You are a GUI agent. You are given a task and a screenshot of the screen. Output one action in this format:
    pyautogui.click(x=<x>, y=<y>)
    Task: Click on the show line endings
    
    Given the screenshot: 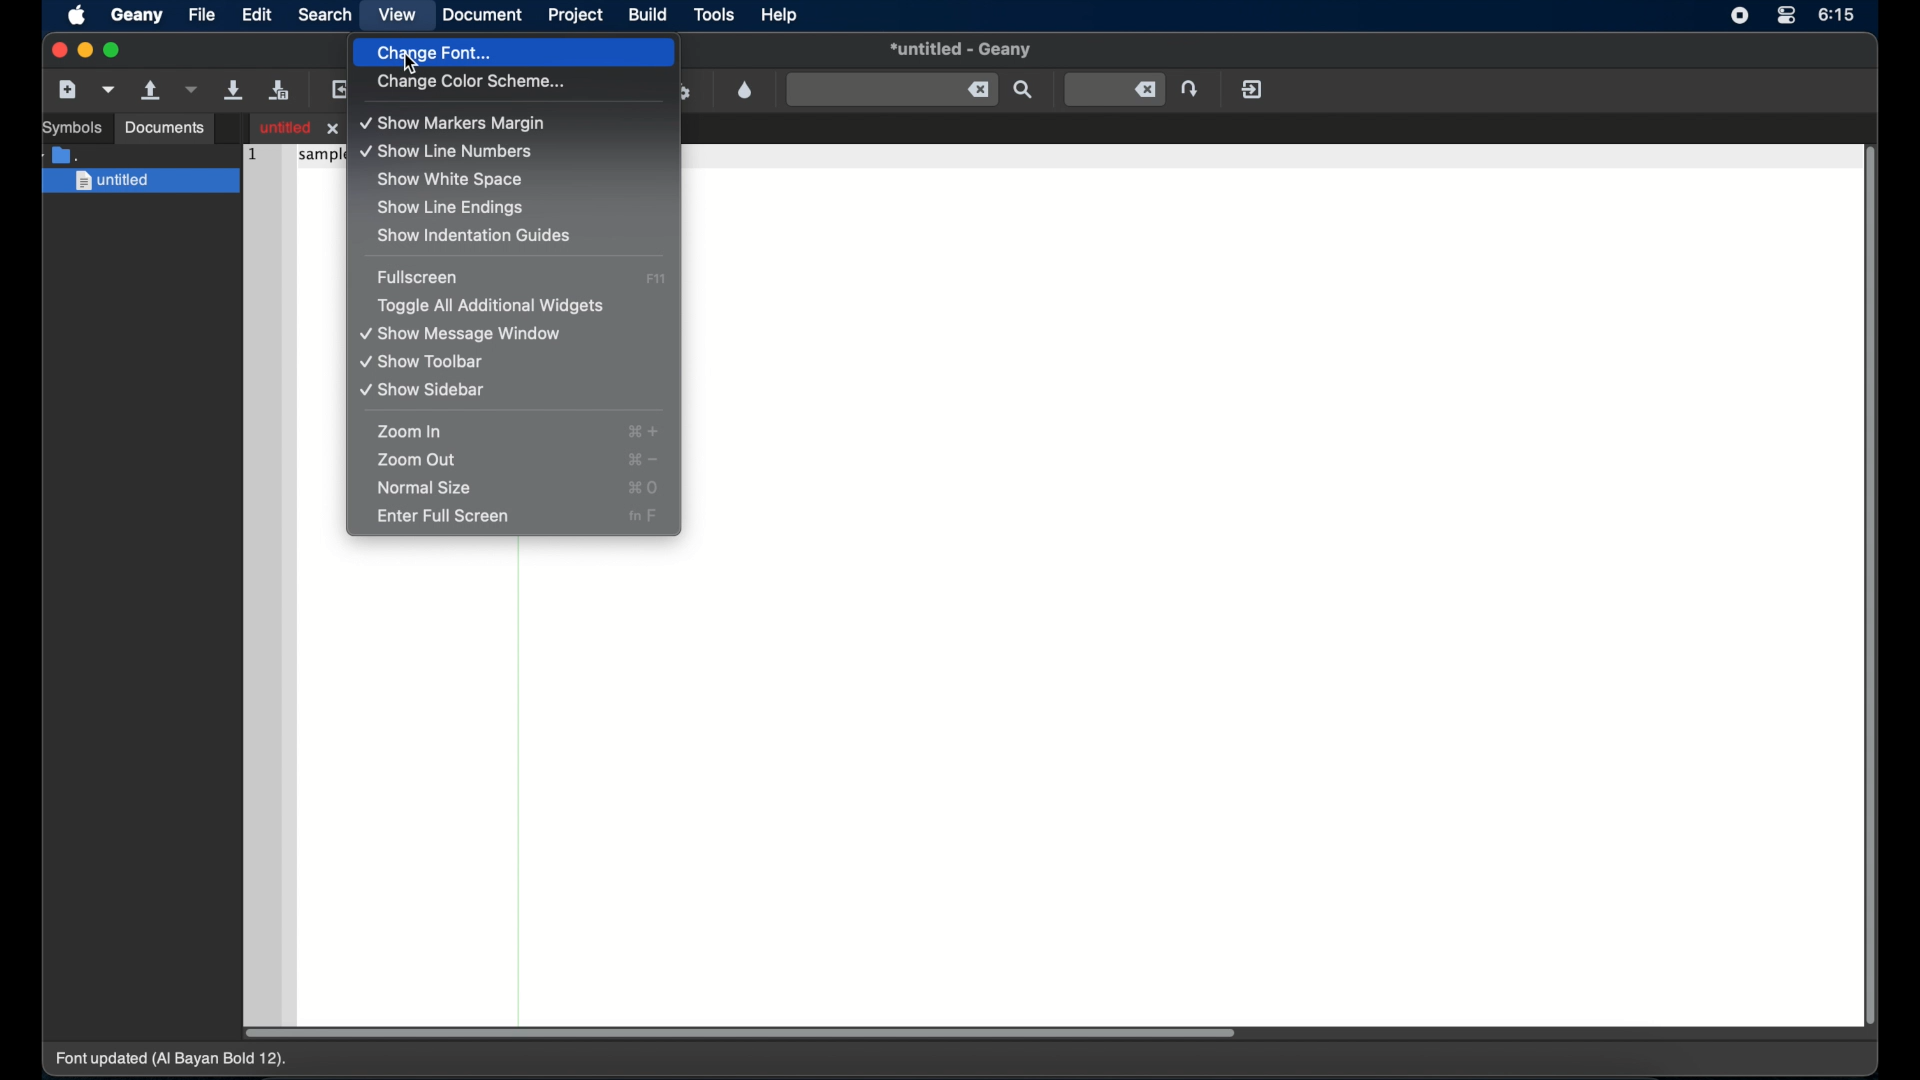 What is the action you would take?
    pyautogui.click(x=452, y=208)
    